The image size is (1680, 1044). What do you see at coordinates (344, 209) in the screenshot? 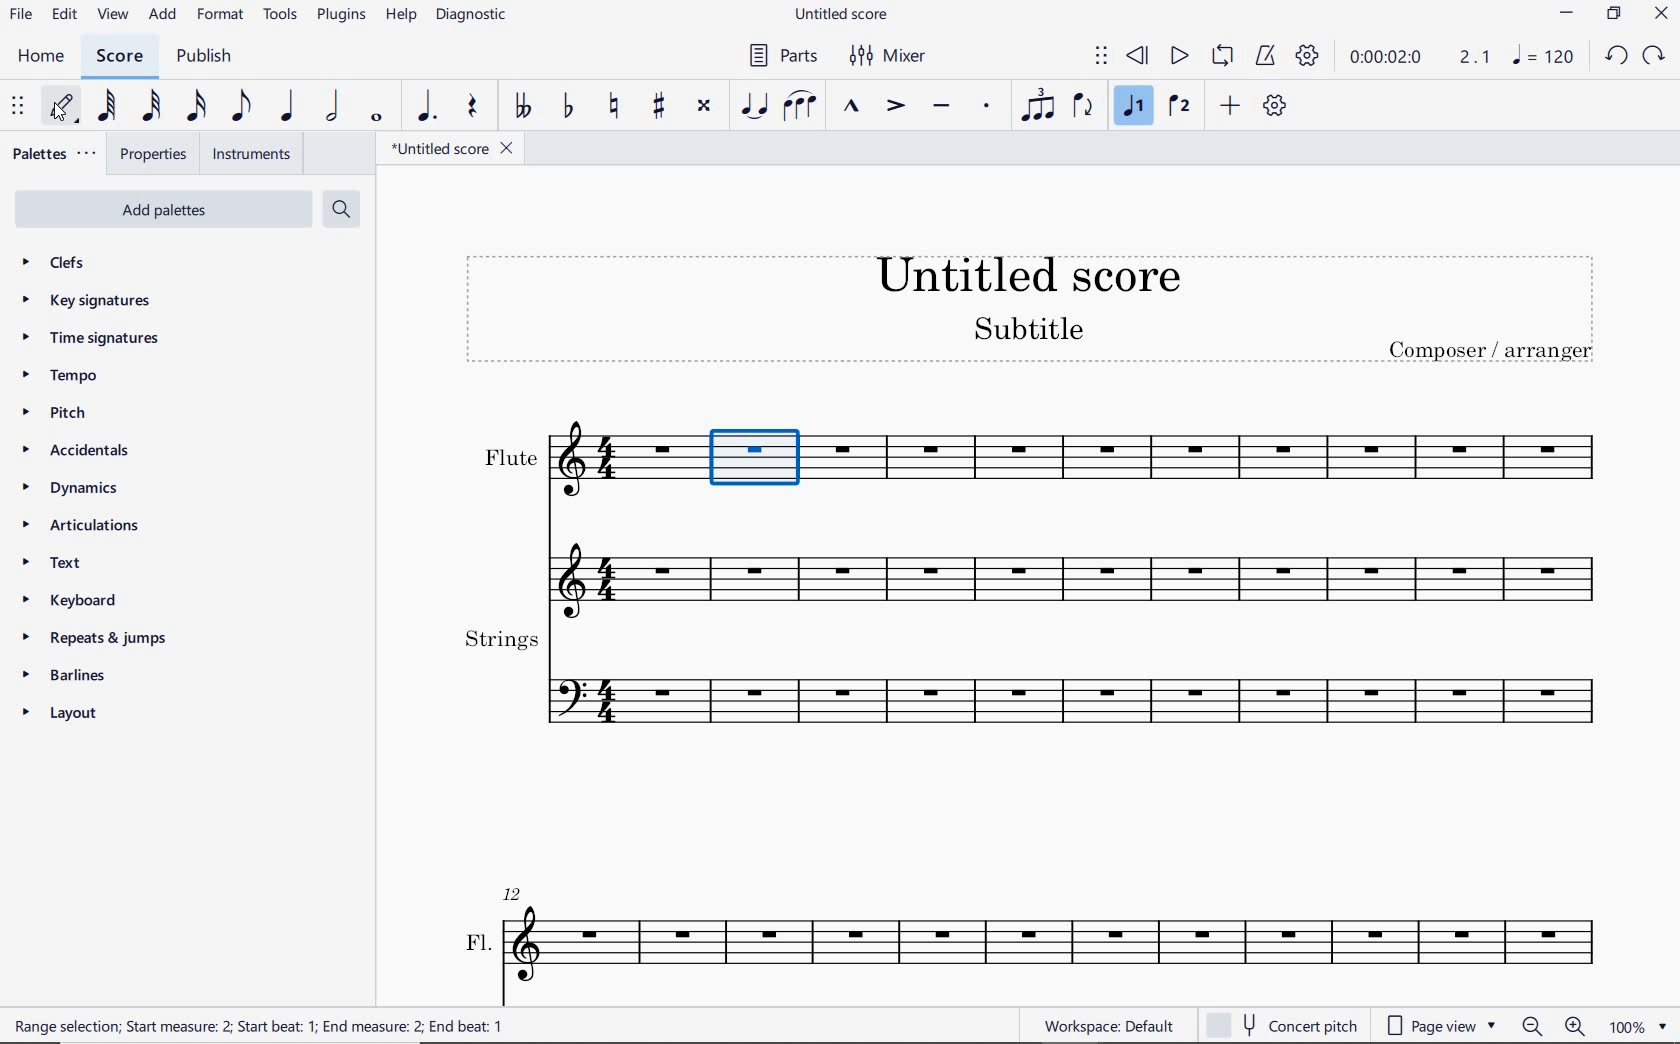
I see `search palettes` at bounding box center [344, 209].